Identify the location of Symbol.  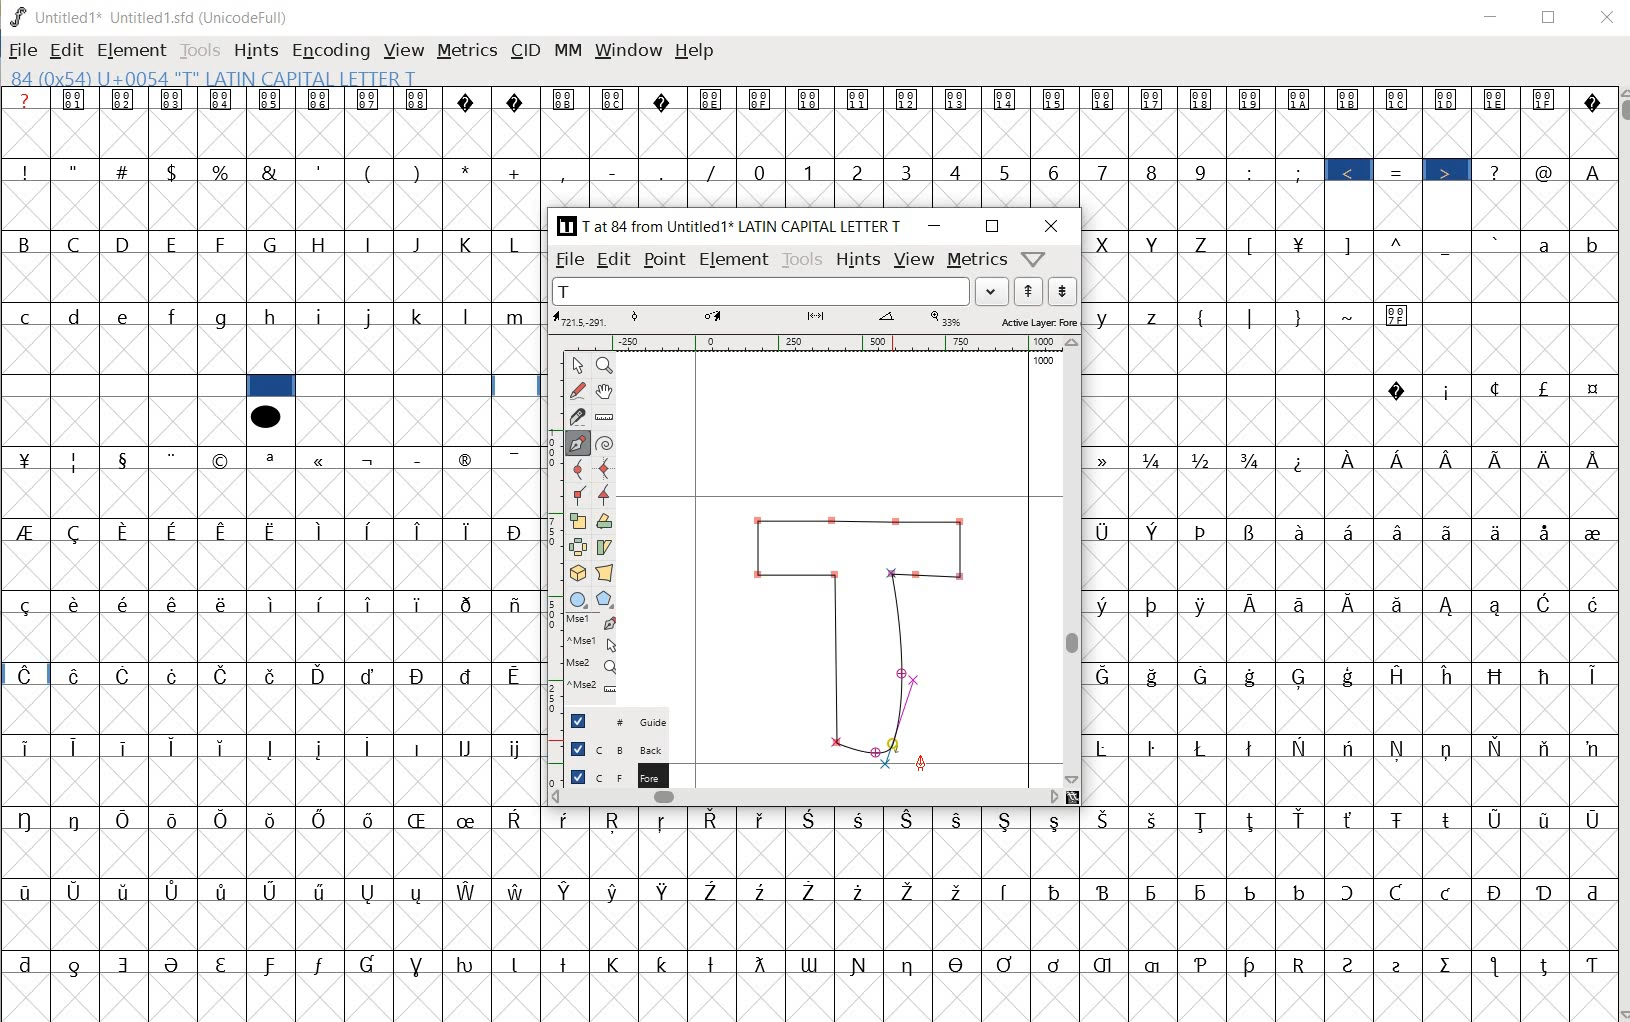
(369, 675).